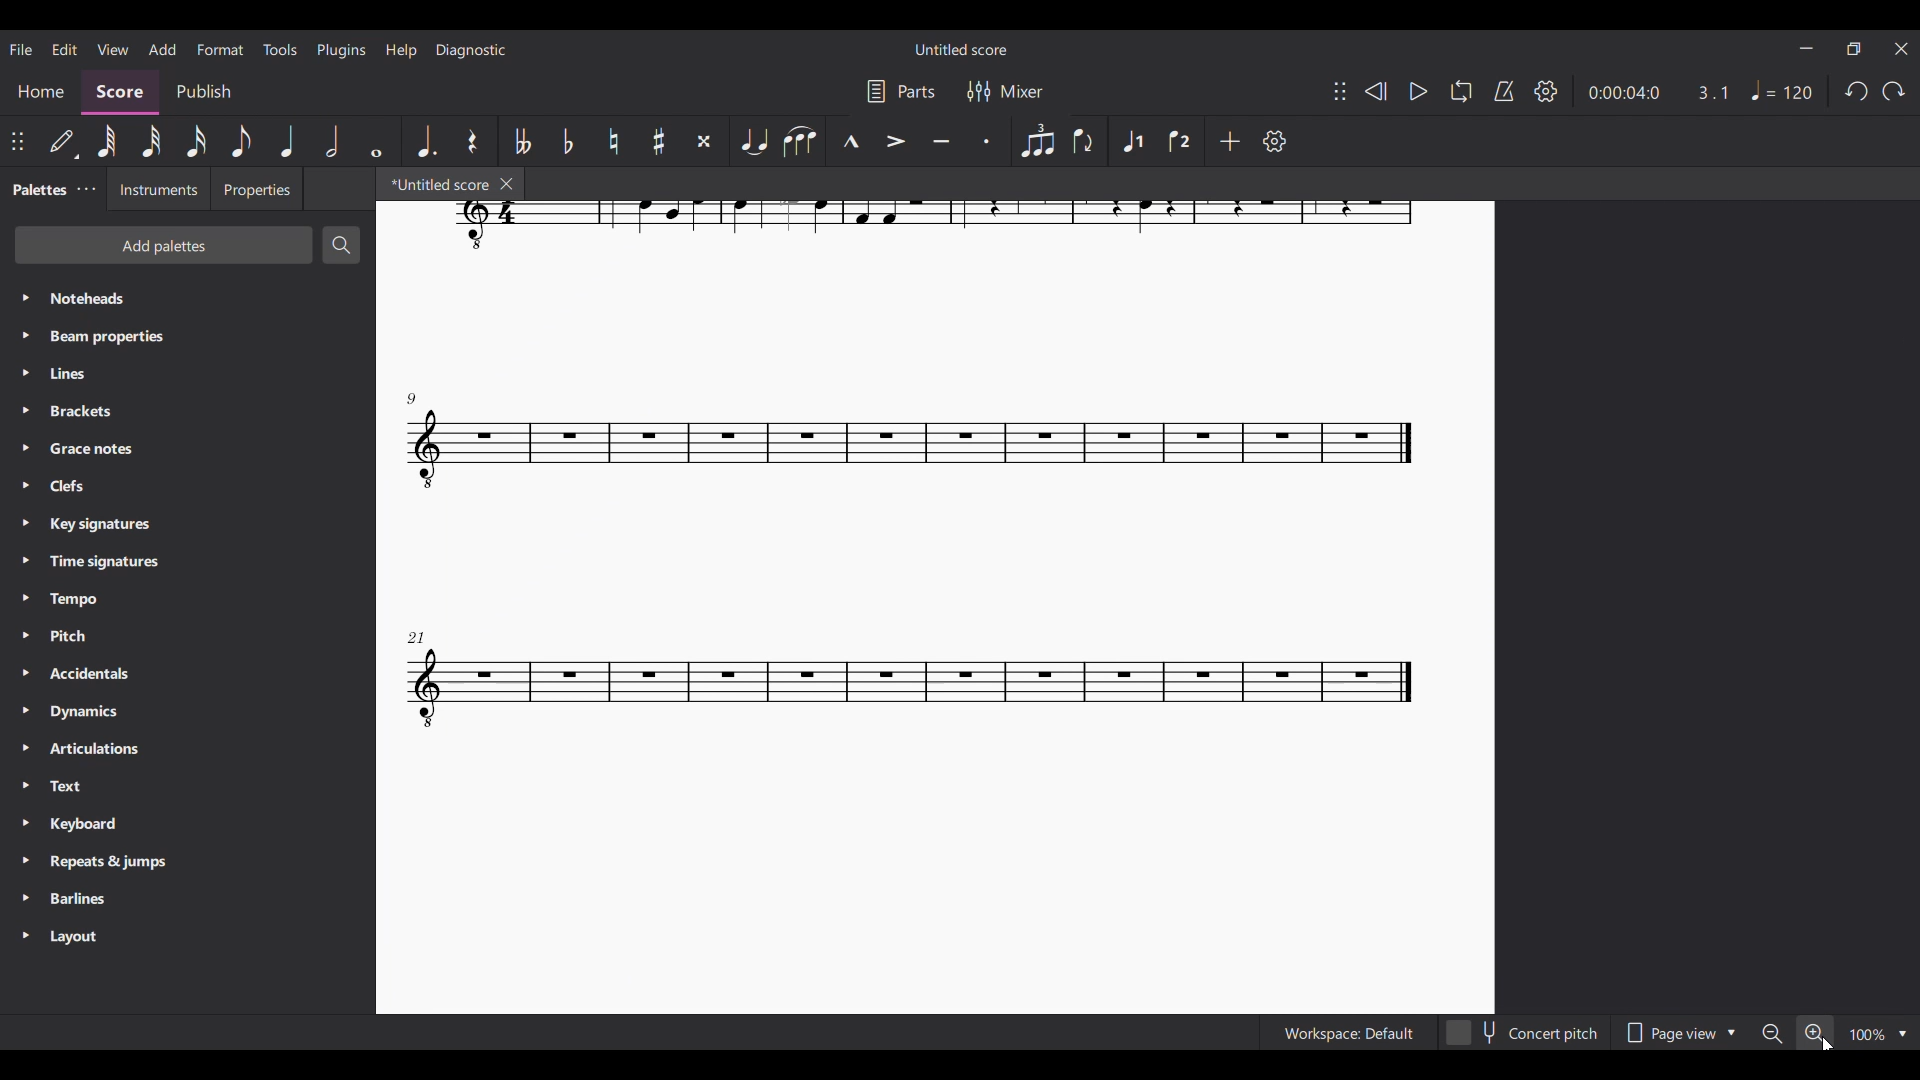  I want to click on Instruments, so click(158, 189).